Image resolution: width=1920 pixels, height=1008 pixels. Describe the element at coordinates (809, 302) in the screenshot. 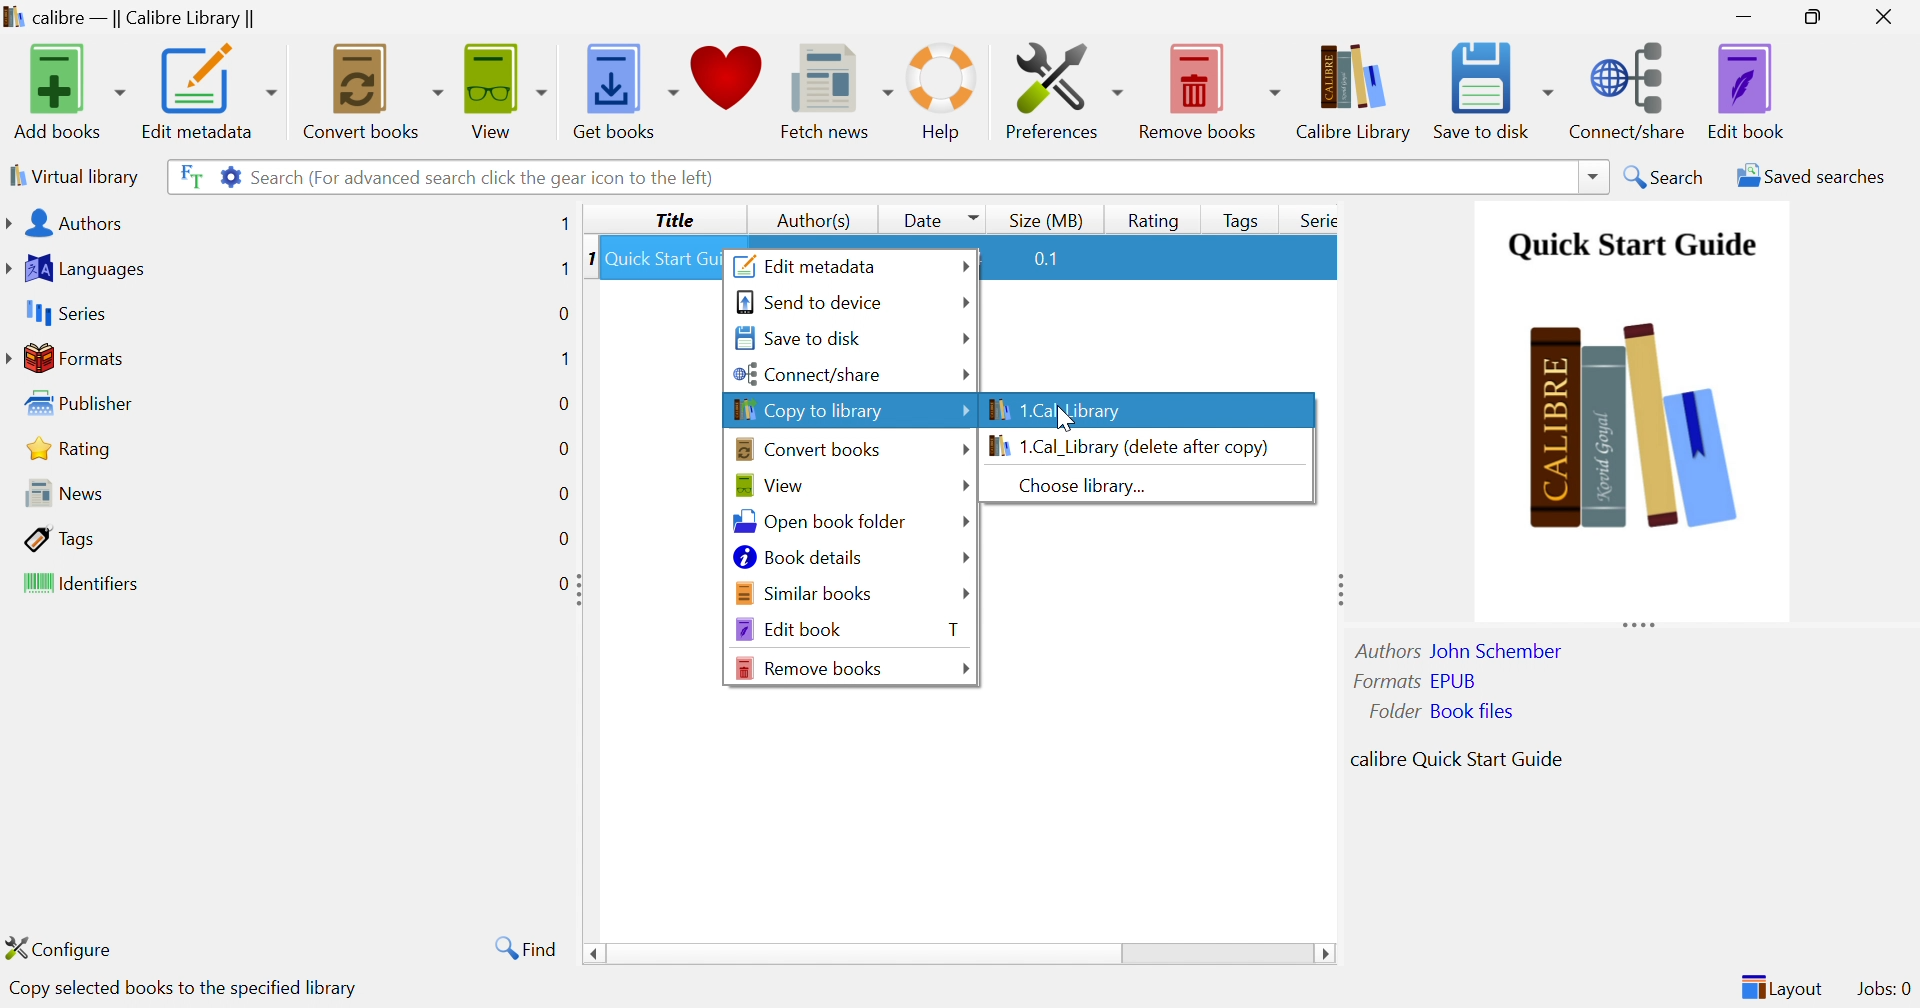

I see `Send to device` at that location.